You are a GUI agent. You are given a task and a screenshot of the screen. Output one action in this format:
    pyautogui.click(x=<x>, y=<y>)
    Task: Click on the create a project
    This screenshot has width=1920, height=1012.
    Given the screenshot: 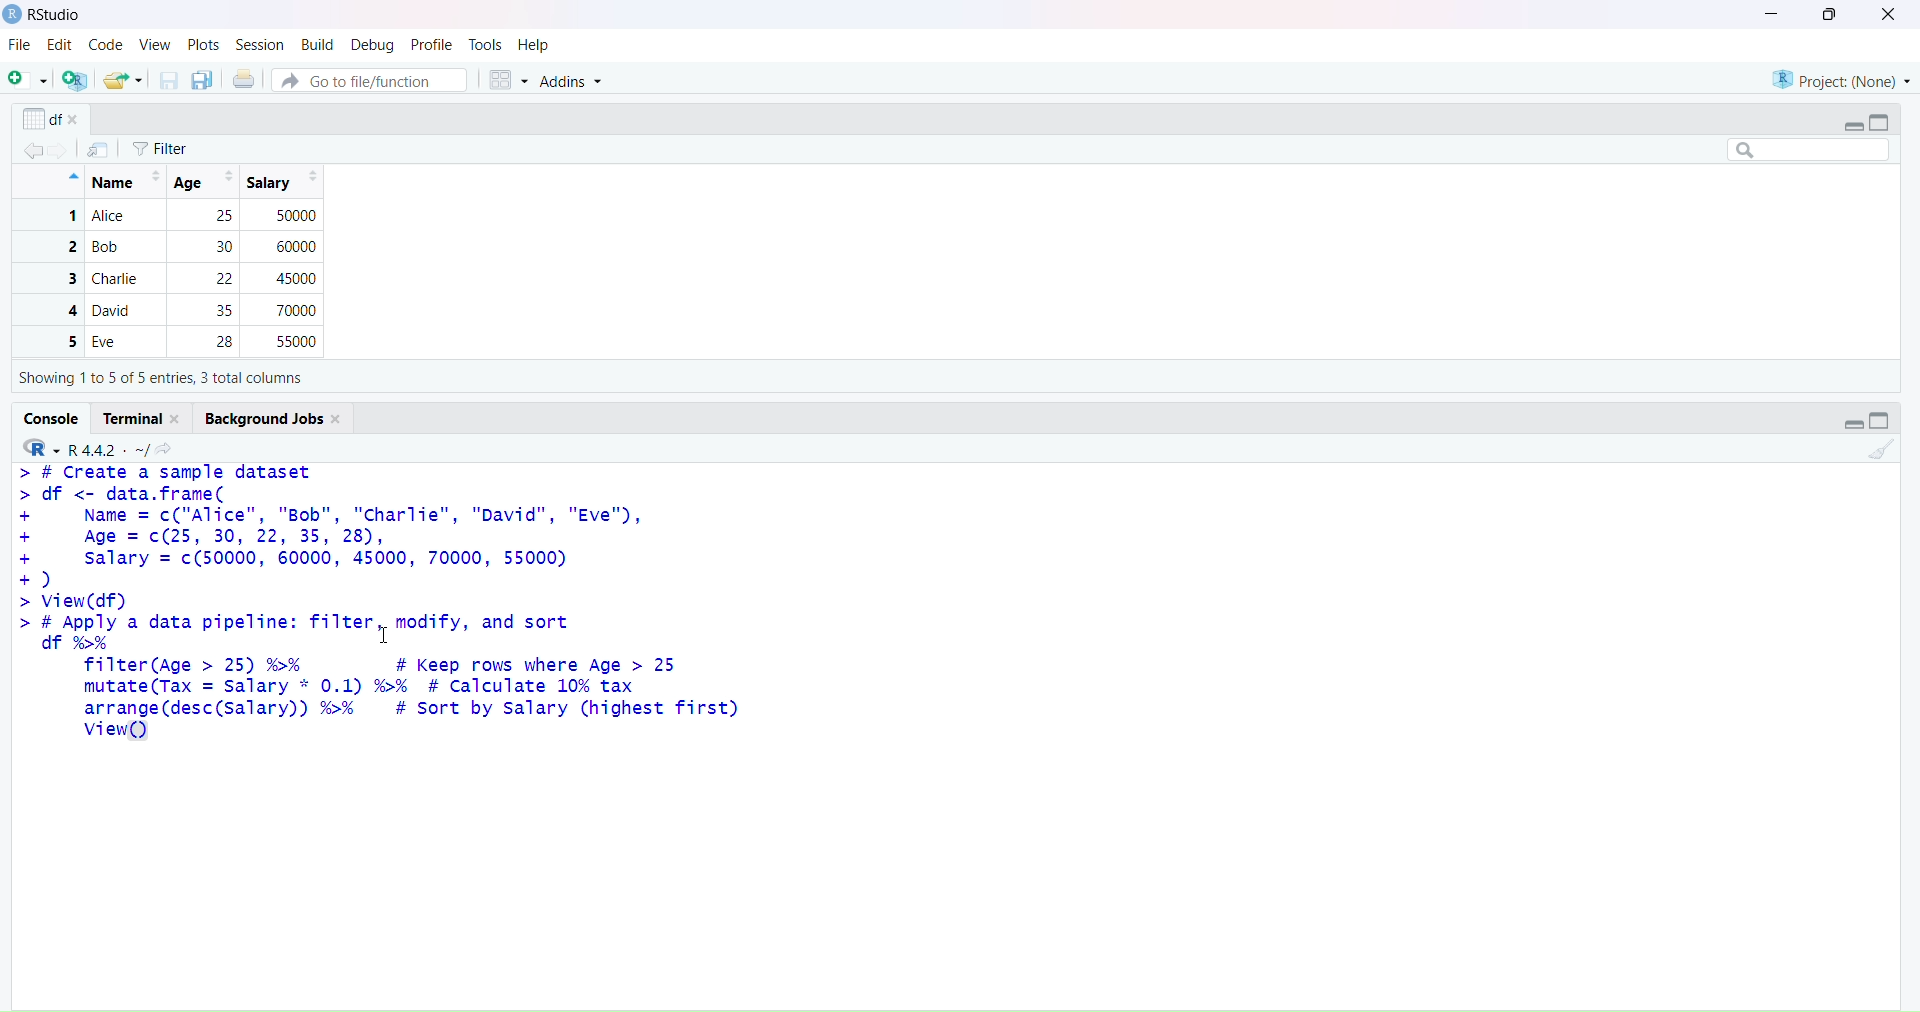 What is the action you would take?
    pyautogui.click(x=75, y=80)
    